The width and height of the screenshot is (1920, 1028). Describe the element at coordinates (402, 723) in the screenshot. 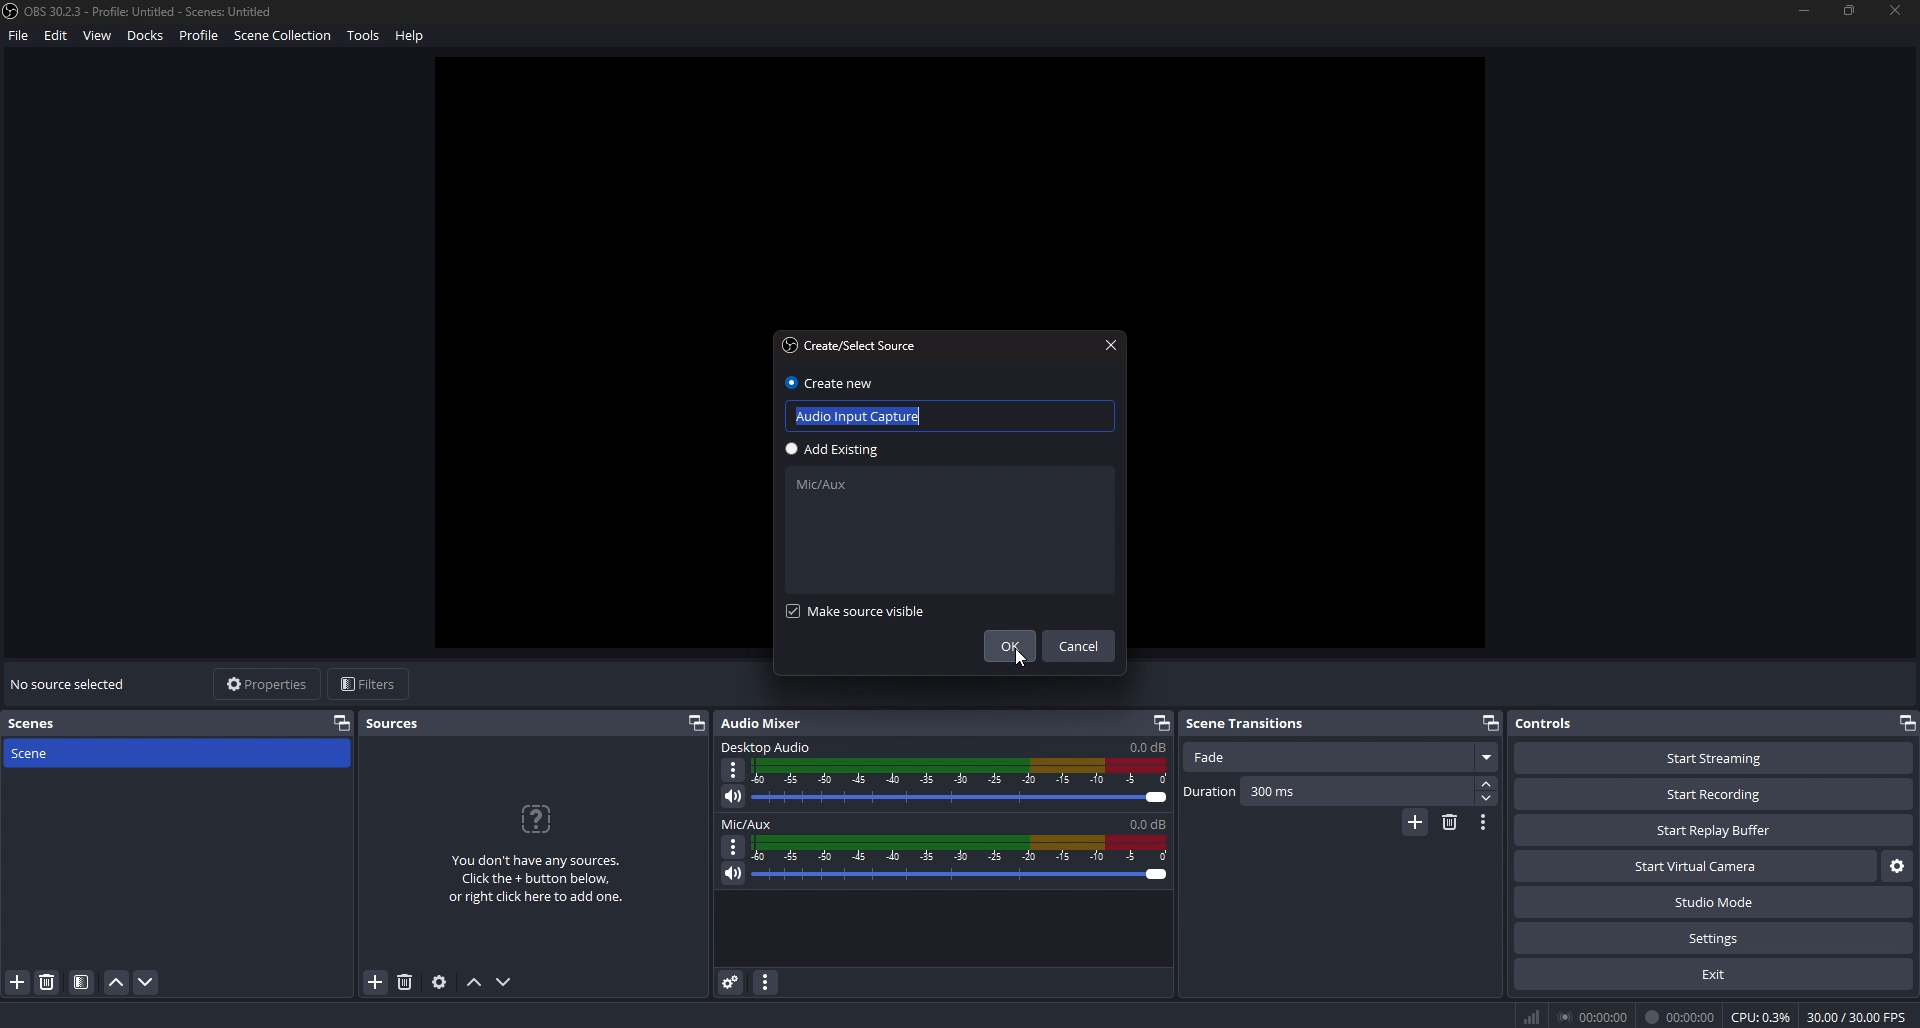

I see `sources` at that location.